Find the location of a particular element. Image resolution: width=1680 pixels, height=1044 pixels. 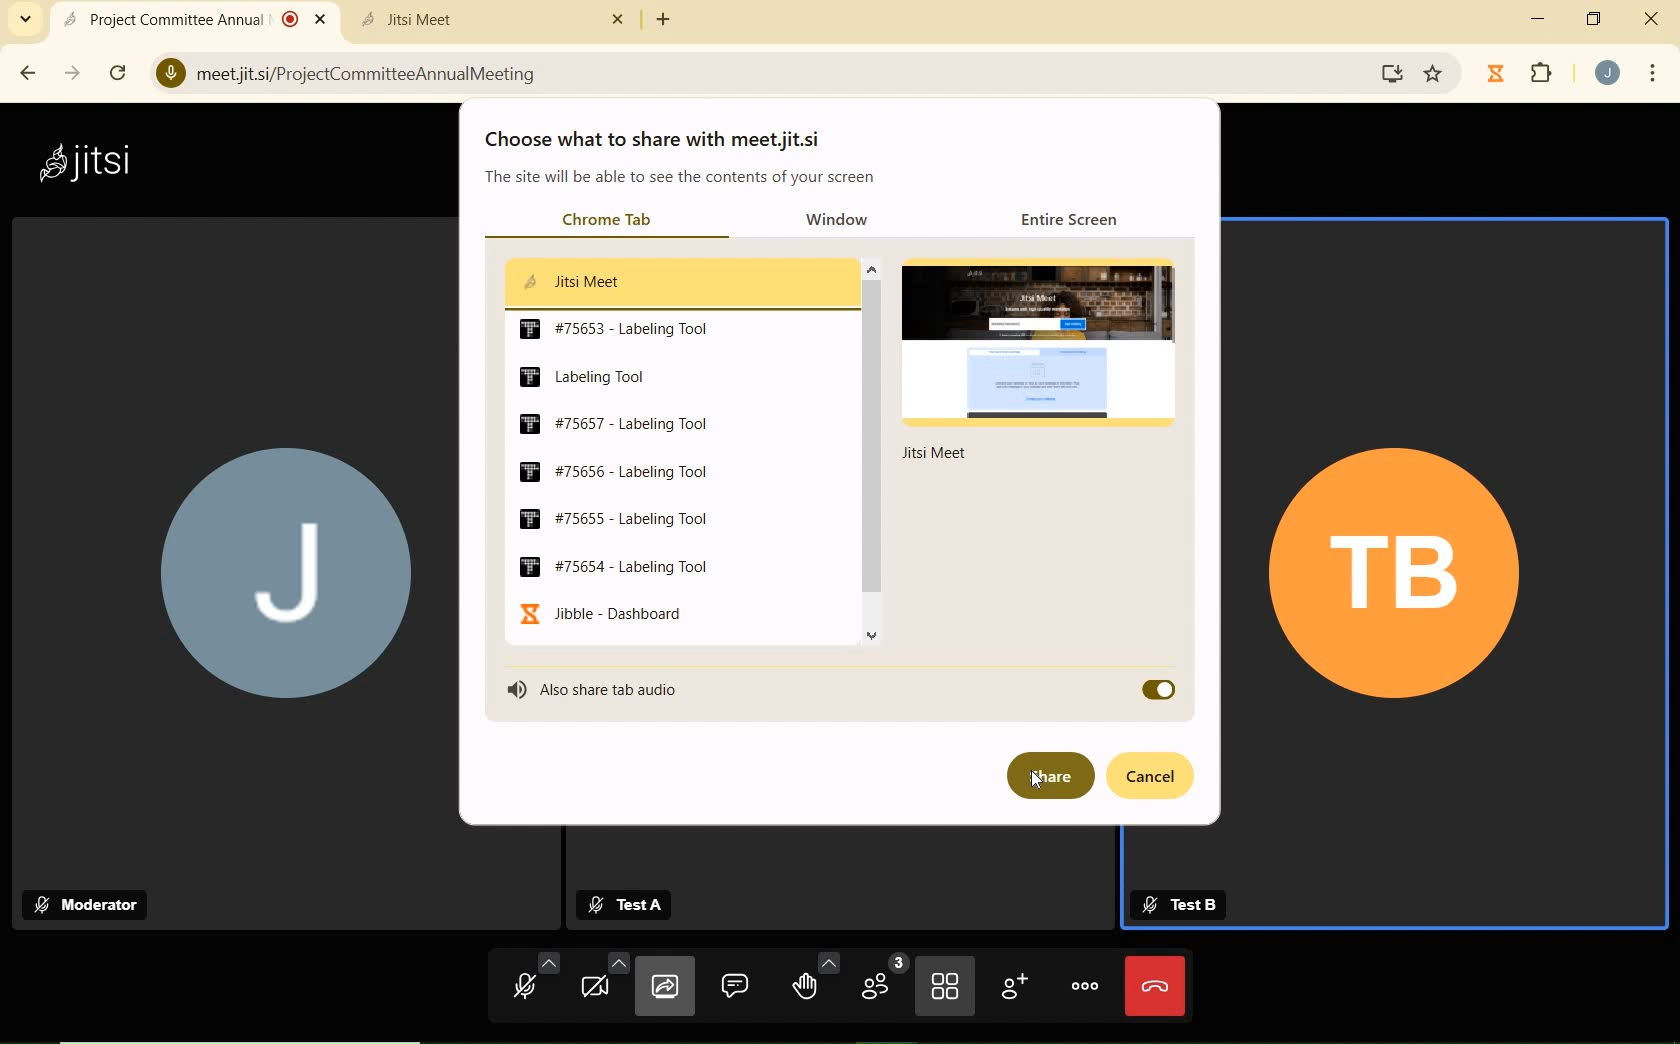

Project Committee Annual is located at coordinates (193, 18).